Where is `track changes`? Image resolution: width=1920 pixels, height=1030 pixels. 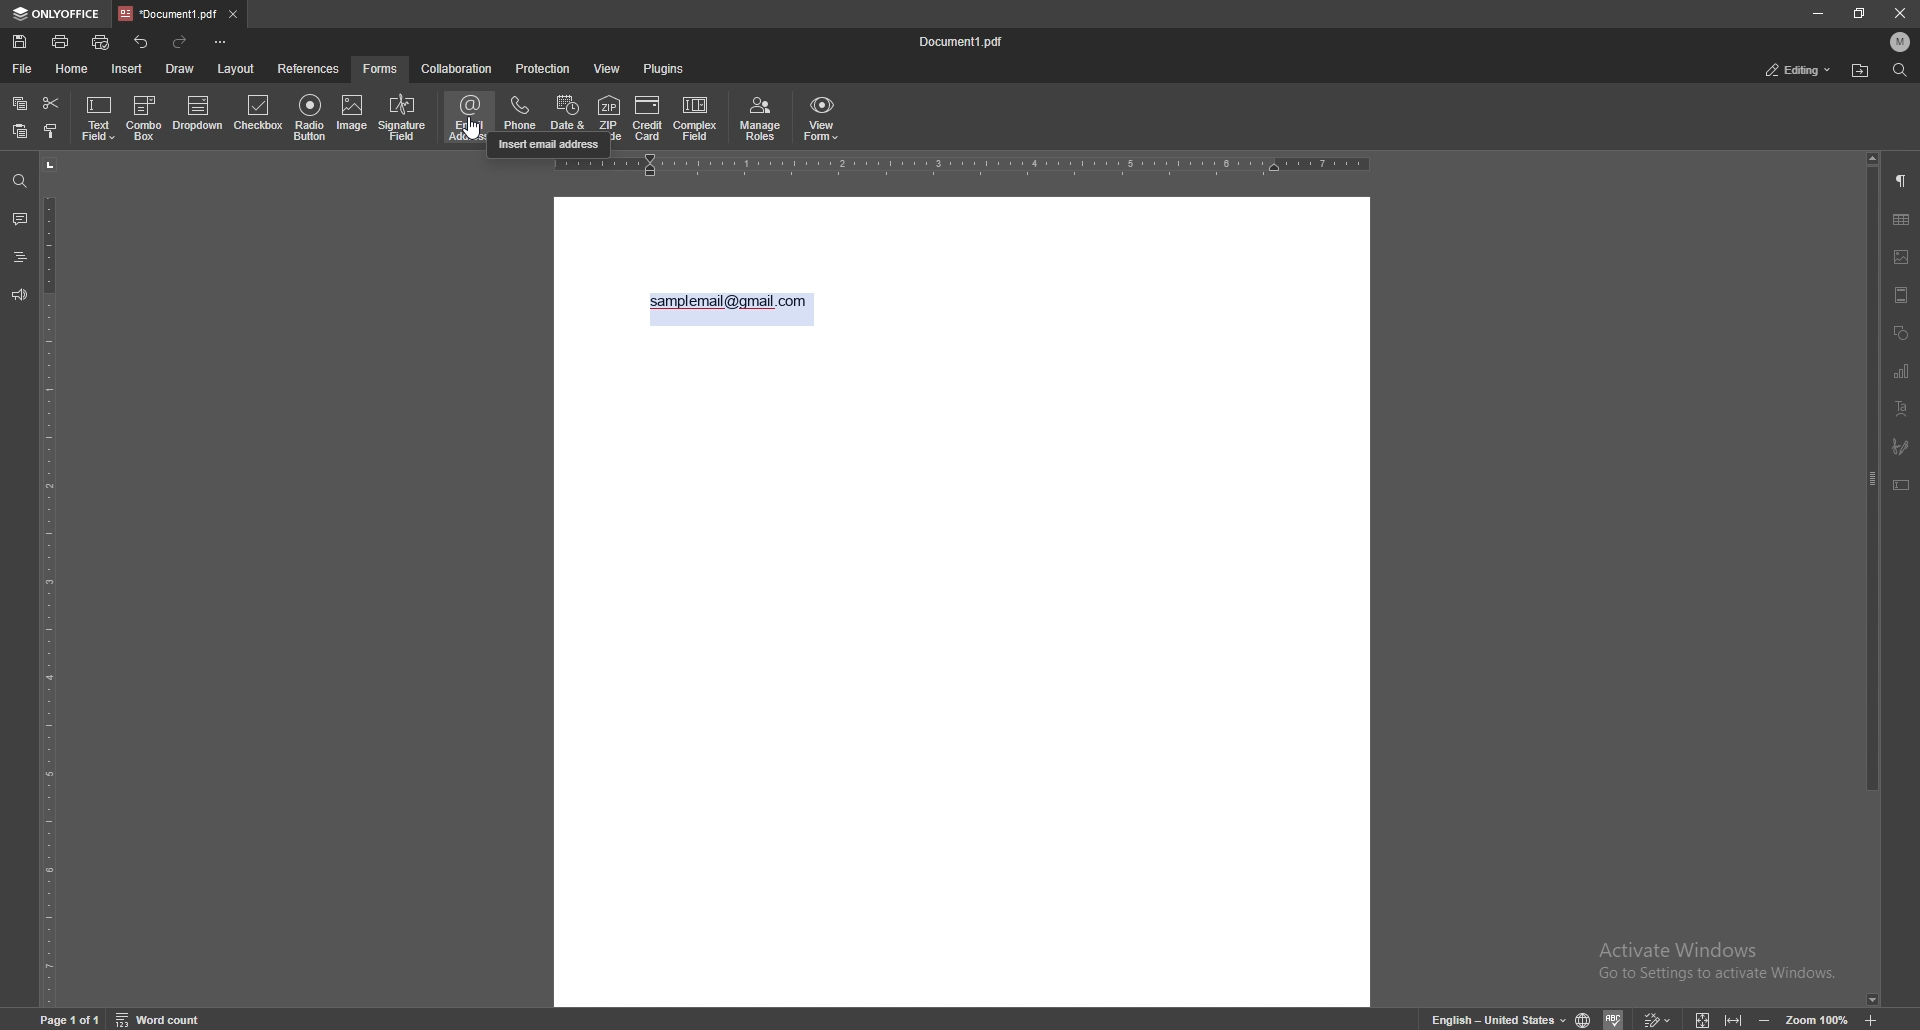 track changes is located at coordinates (1658, 1018).